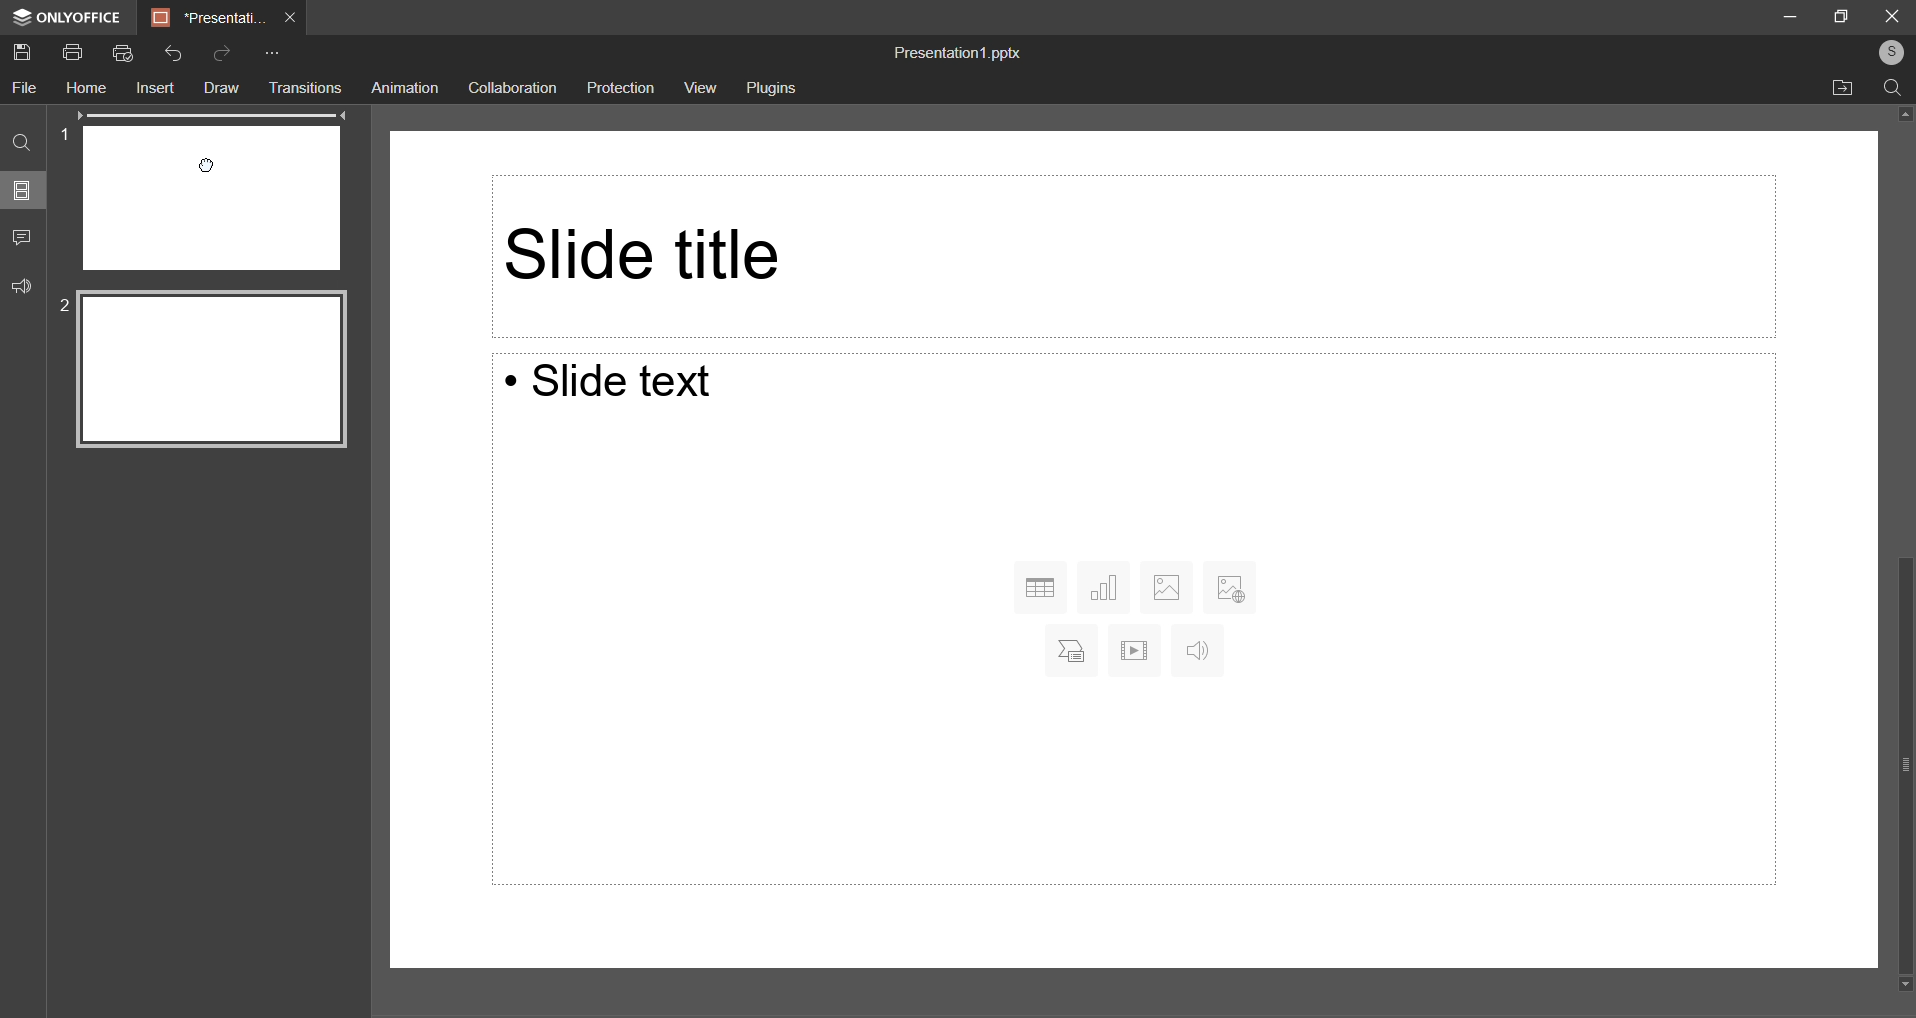 The image size is (1916, 1018). Describe the element at coordinates (73, 52) in the screenshot. I see `Print` at that location.